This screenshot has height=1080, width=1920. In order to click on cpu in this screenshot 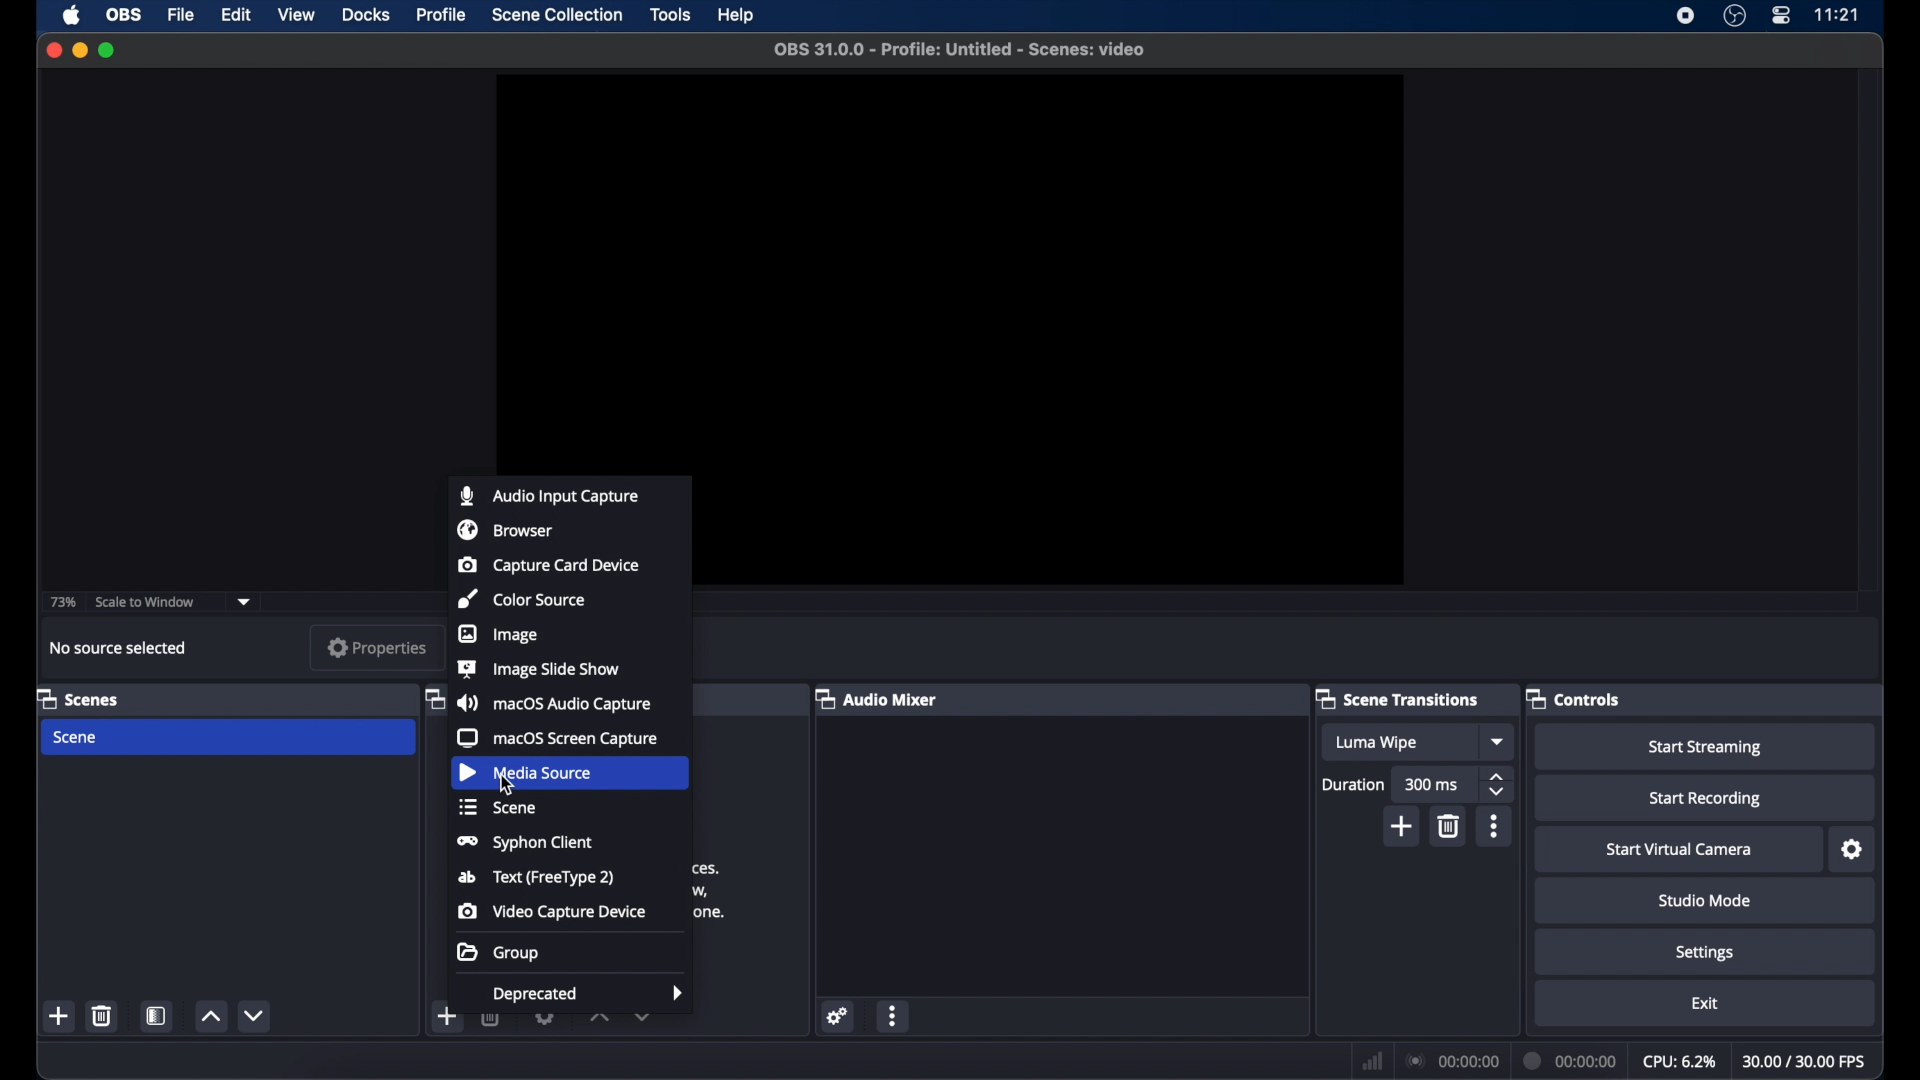, I will do `click(1680, 1062)`.